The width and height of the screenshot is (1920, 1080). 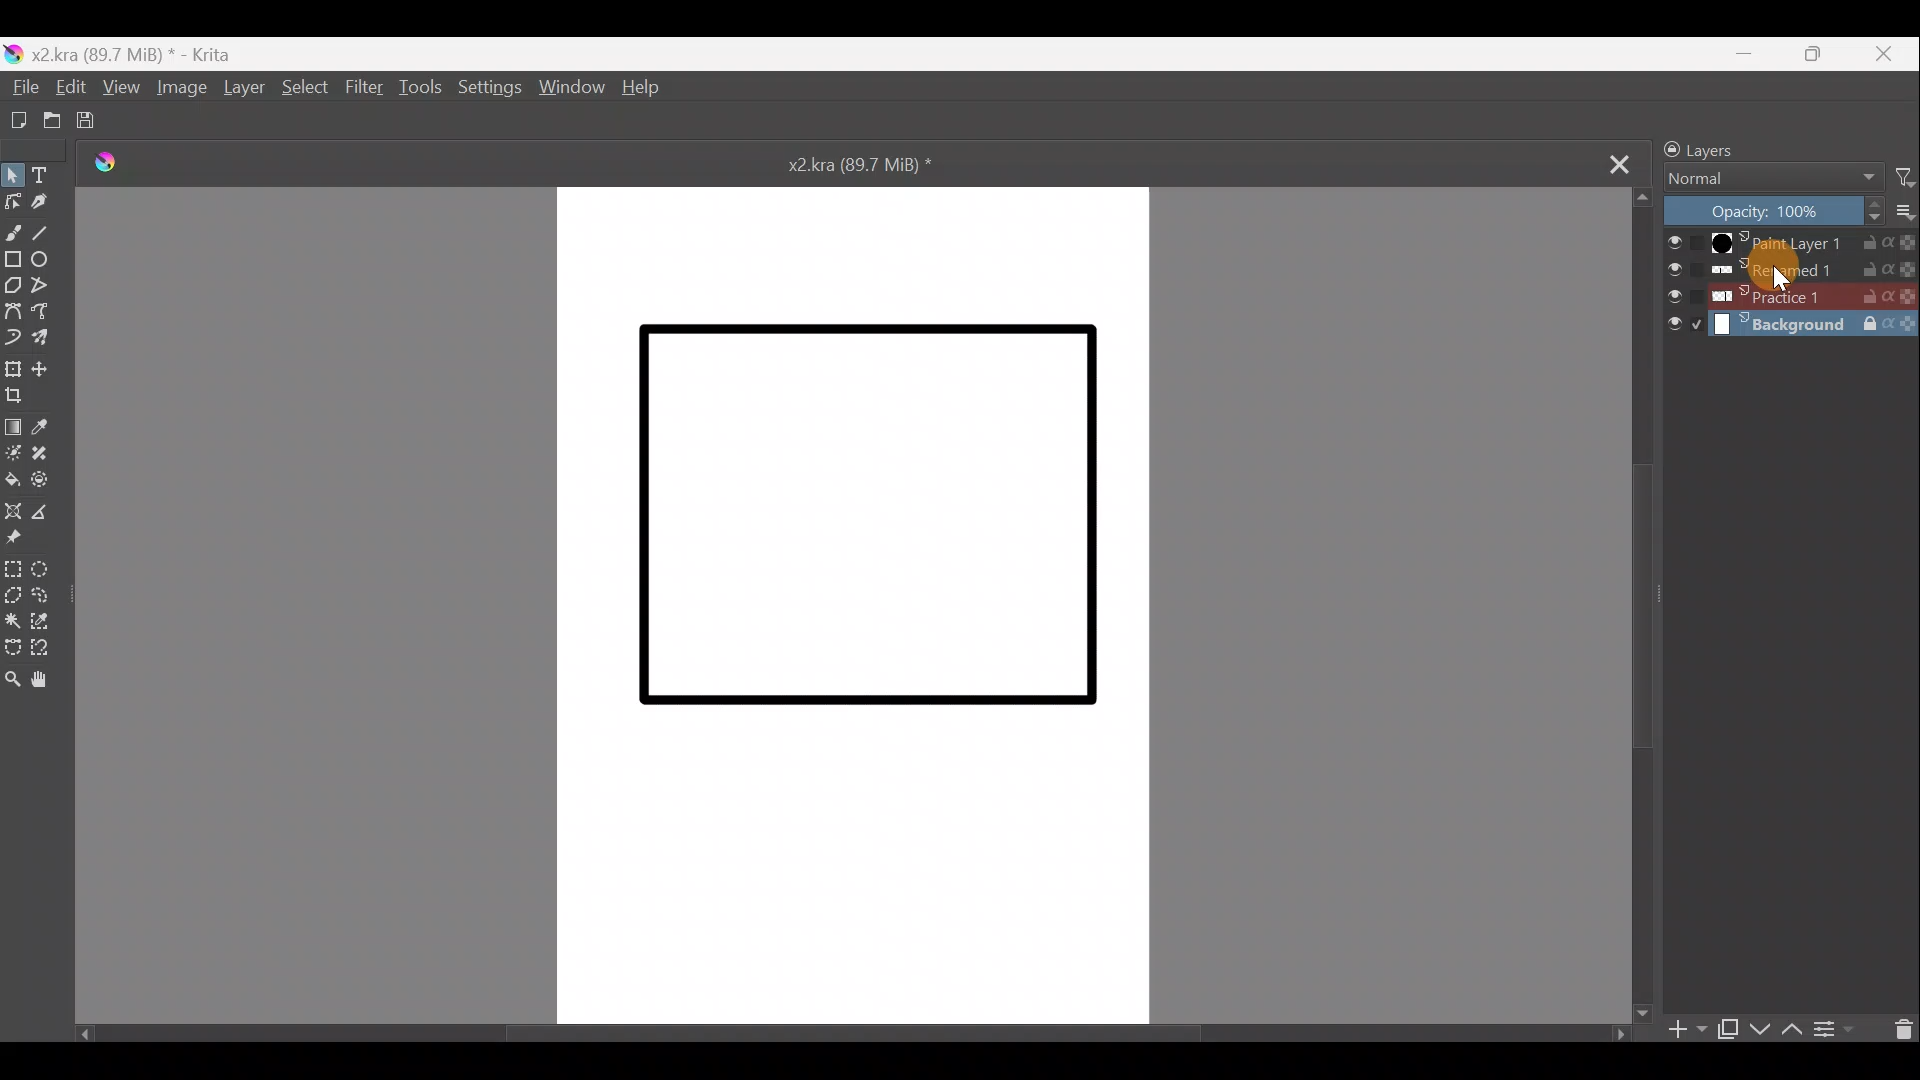 I want to click on Close tab, so click(x=1612, y=161).